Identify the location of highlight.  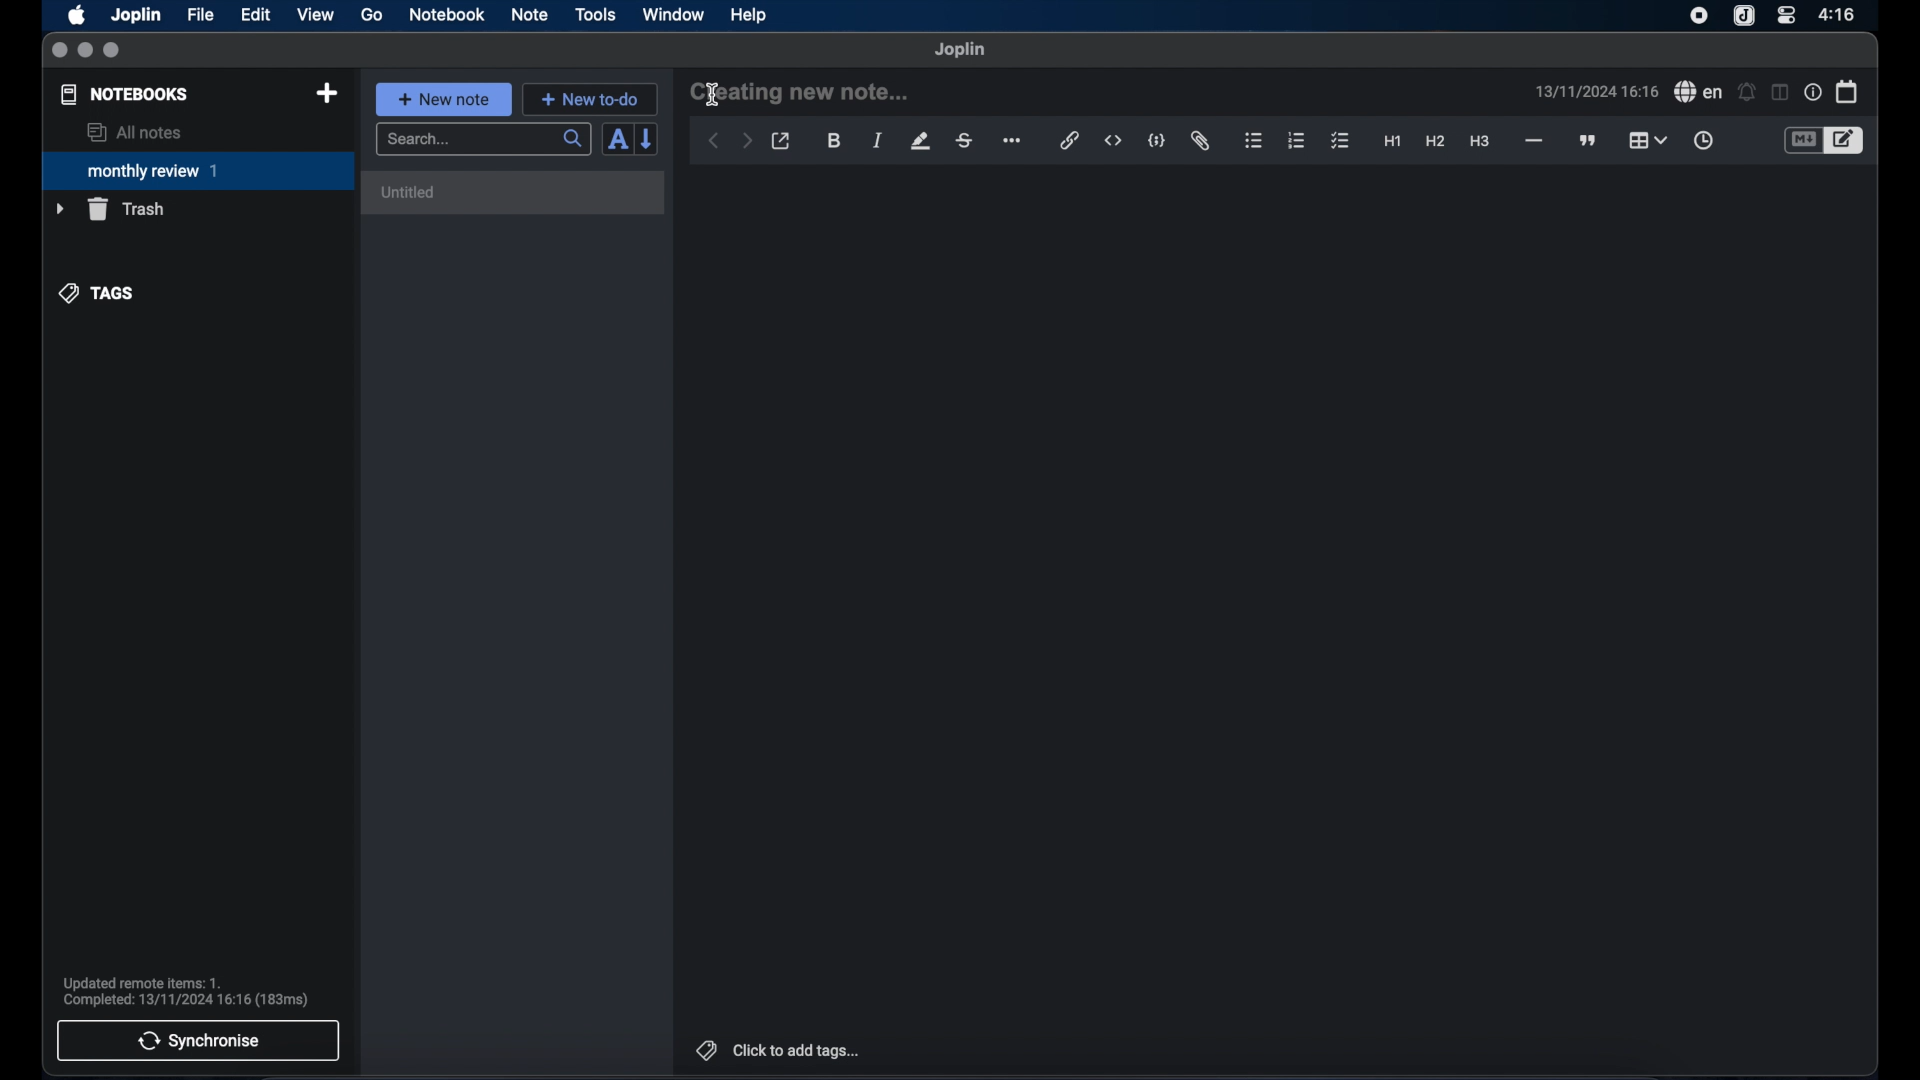
(920, 141).